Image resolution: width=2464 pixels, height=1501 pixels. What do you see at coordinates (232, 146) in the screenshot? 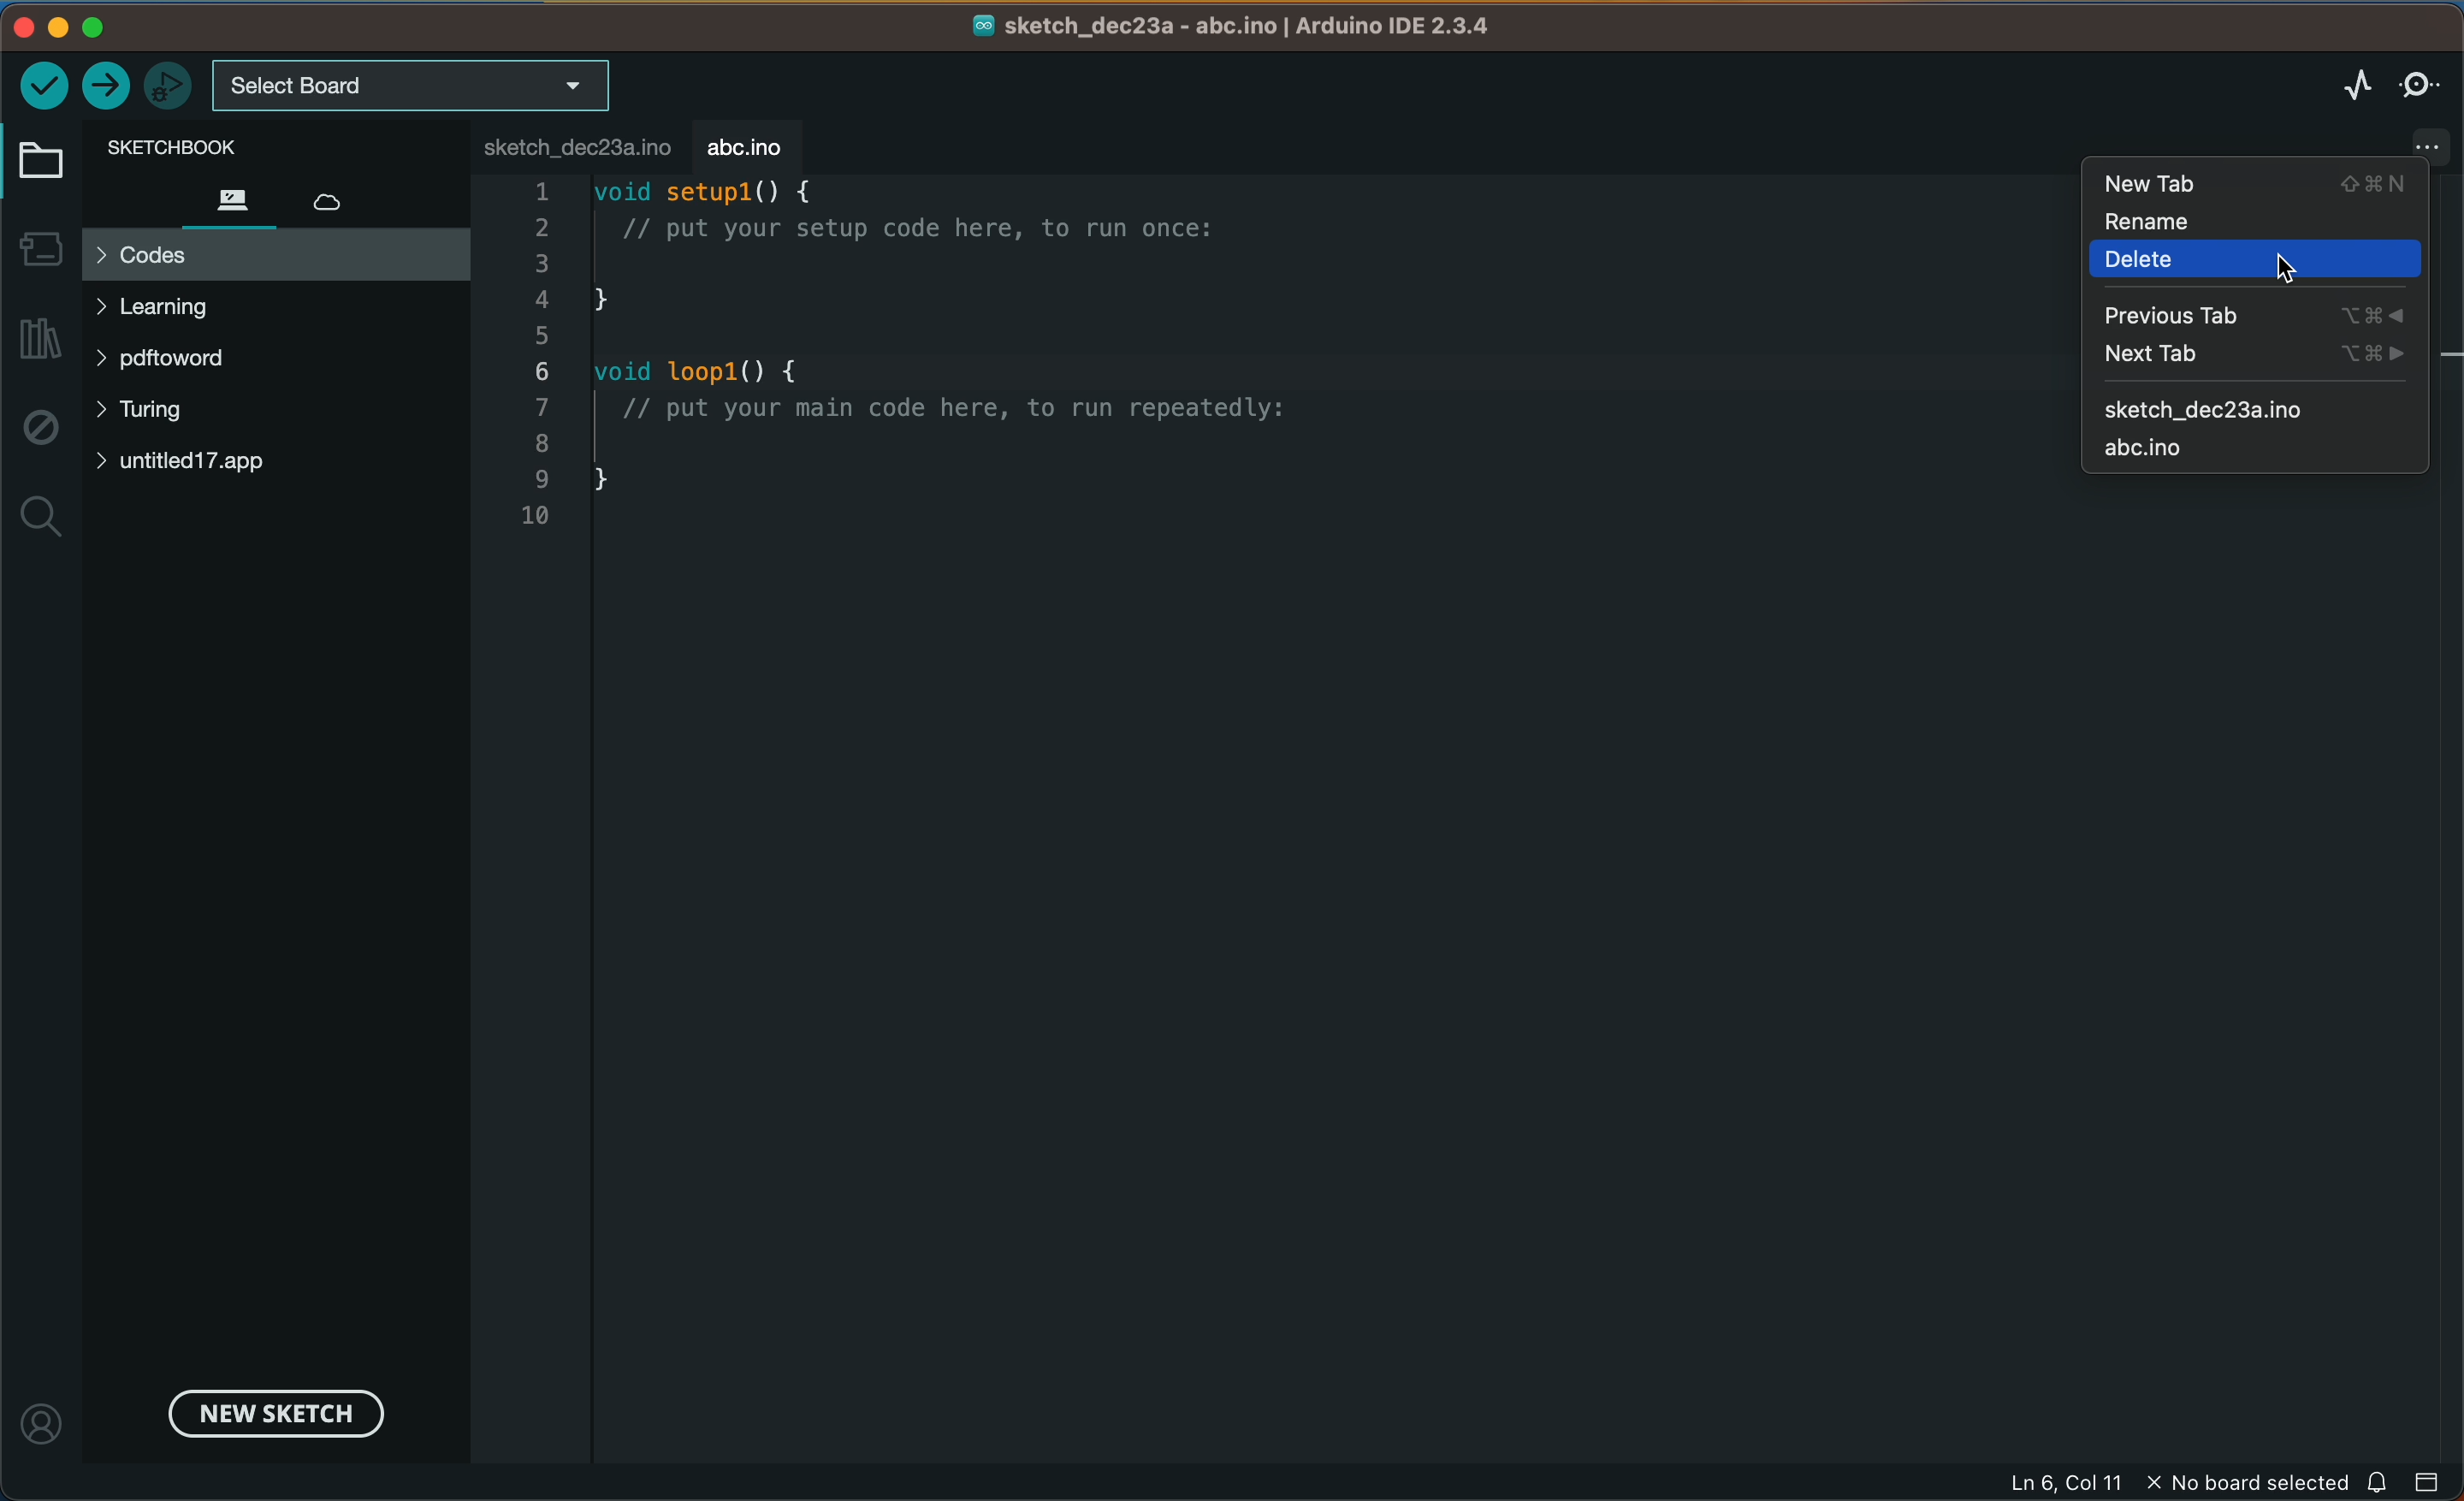
I see `sketch book` at bounding box center [232, 146].